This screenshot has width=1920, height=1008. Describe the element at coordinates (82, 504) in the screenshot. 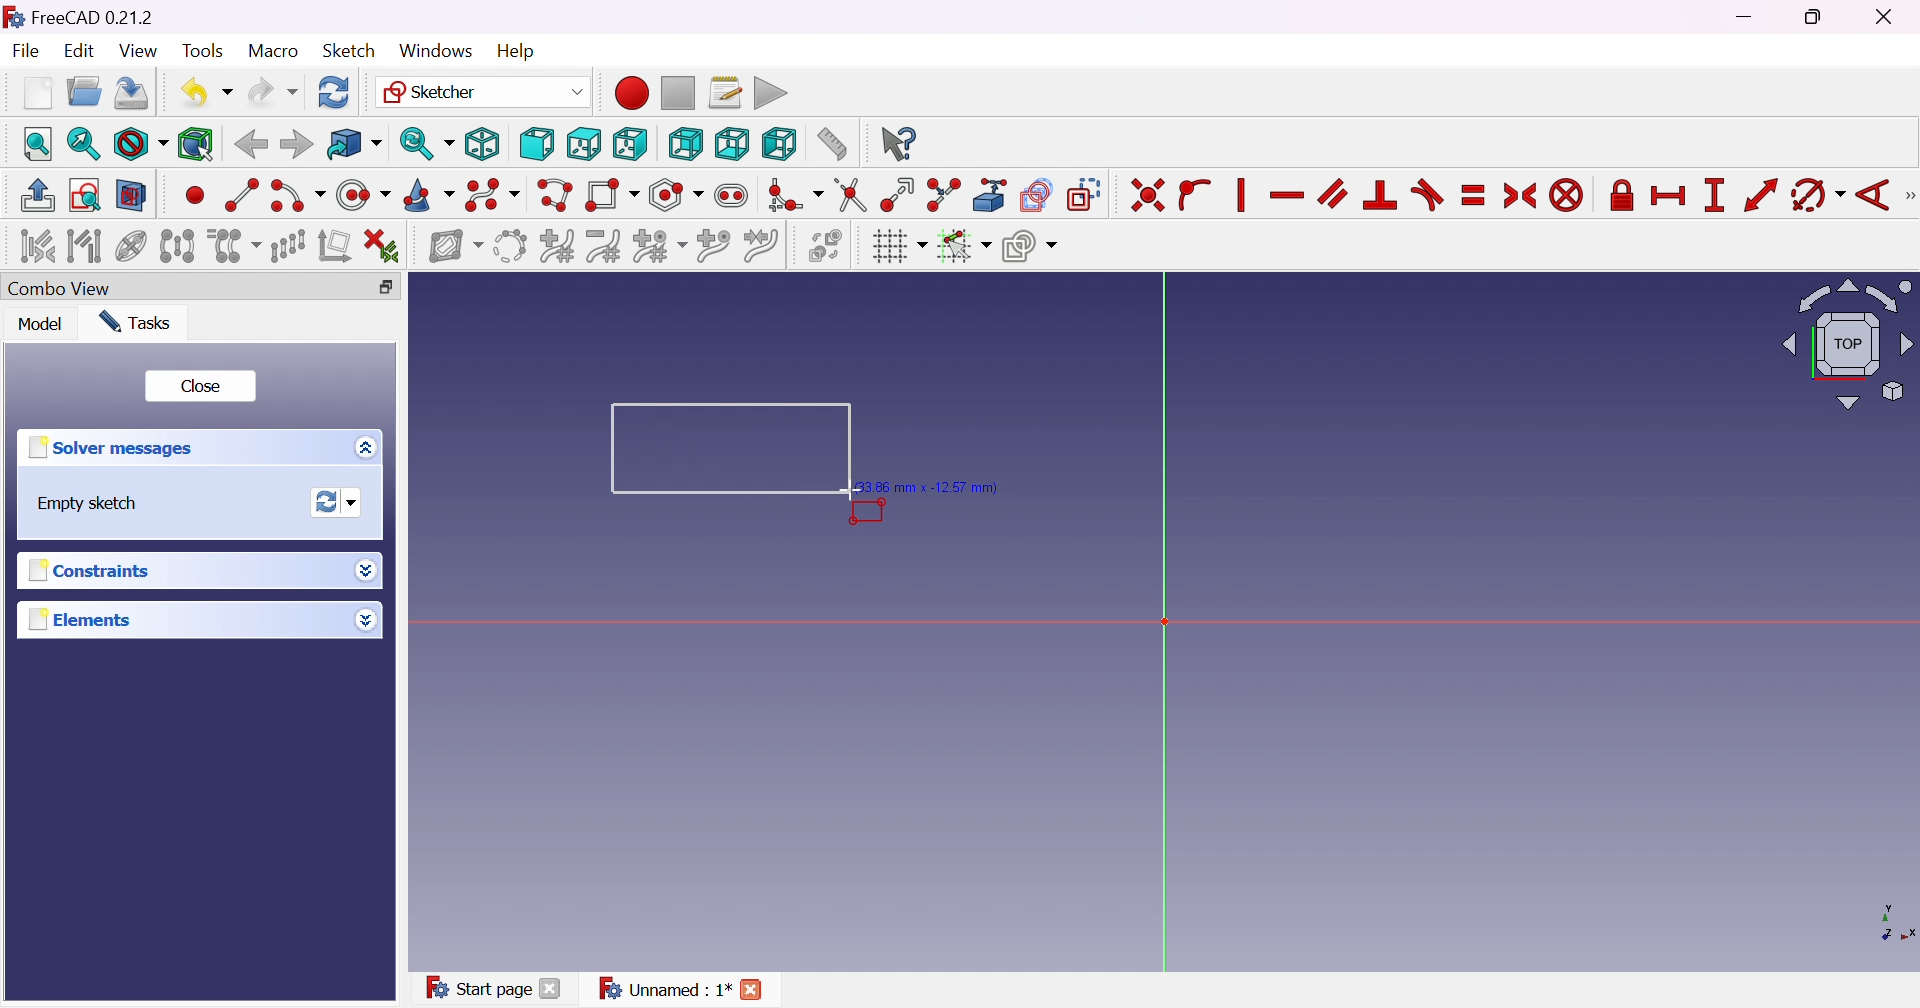

I see `Empty sketch` at that location.